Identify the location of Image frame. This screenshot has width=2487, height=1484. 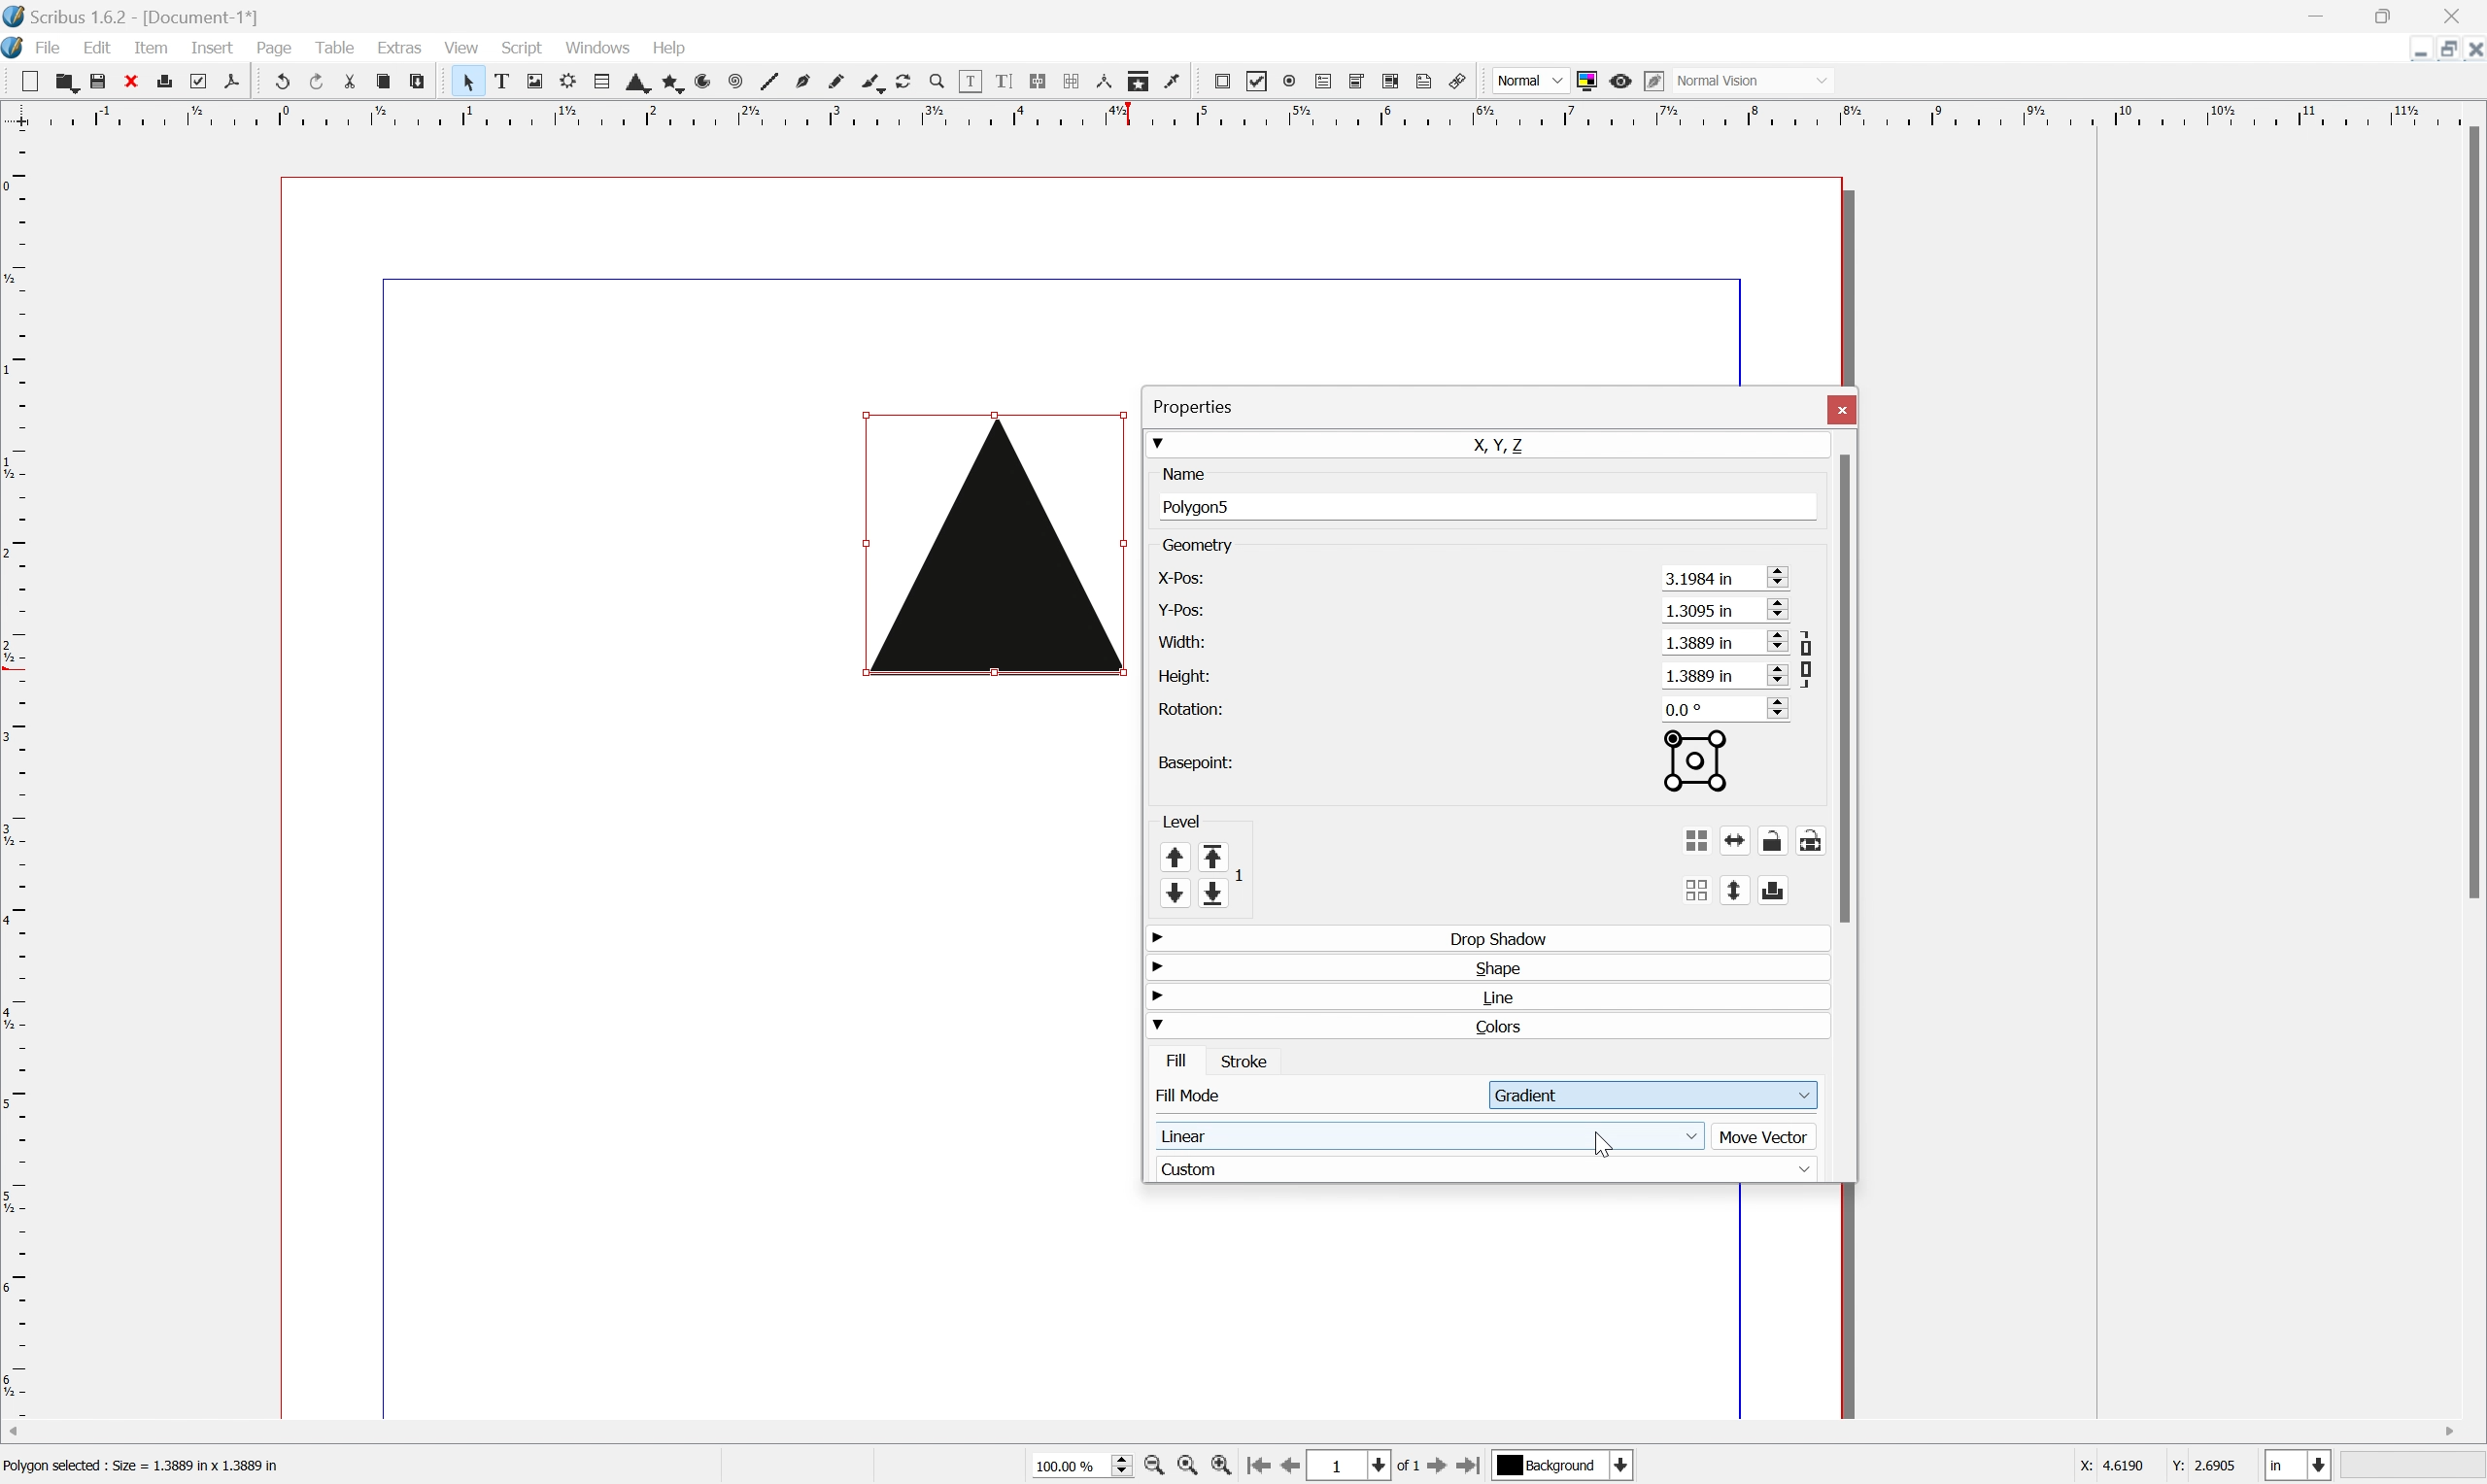
(535, 80).